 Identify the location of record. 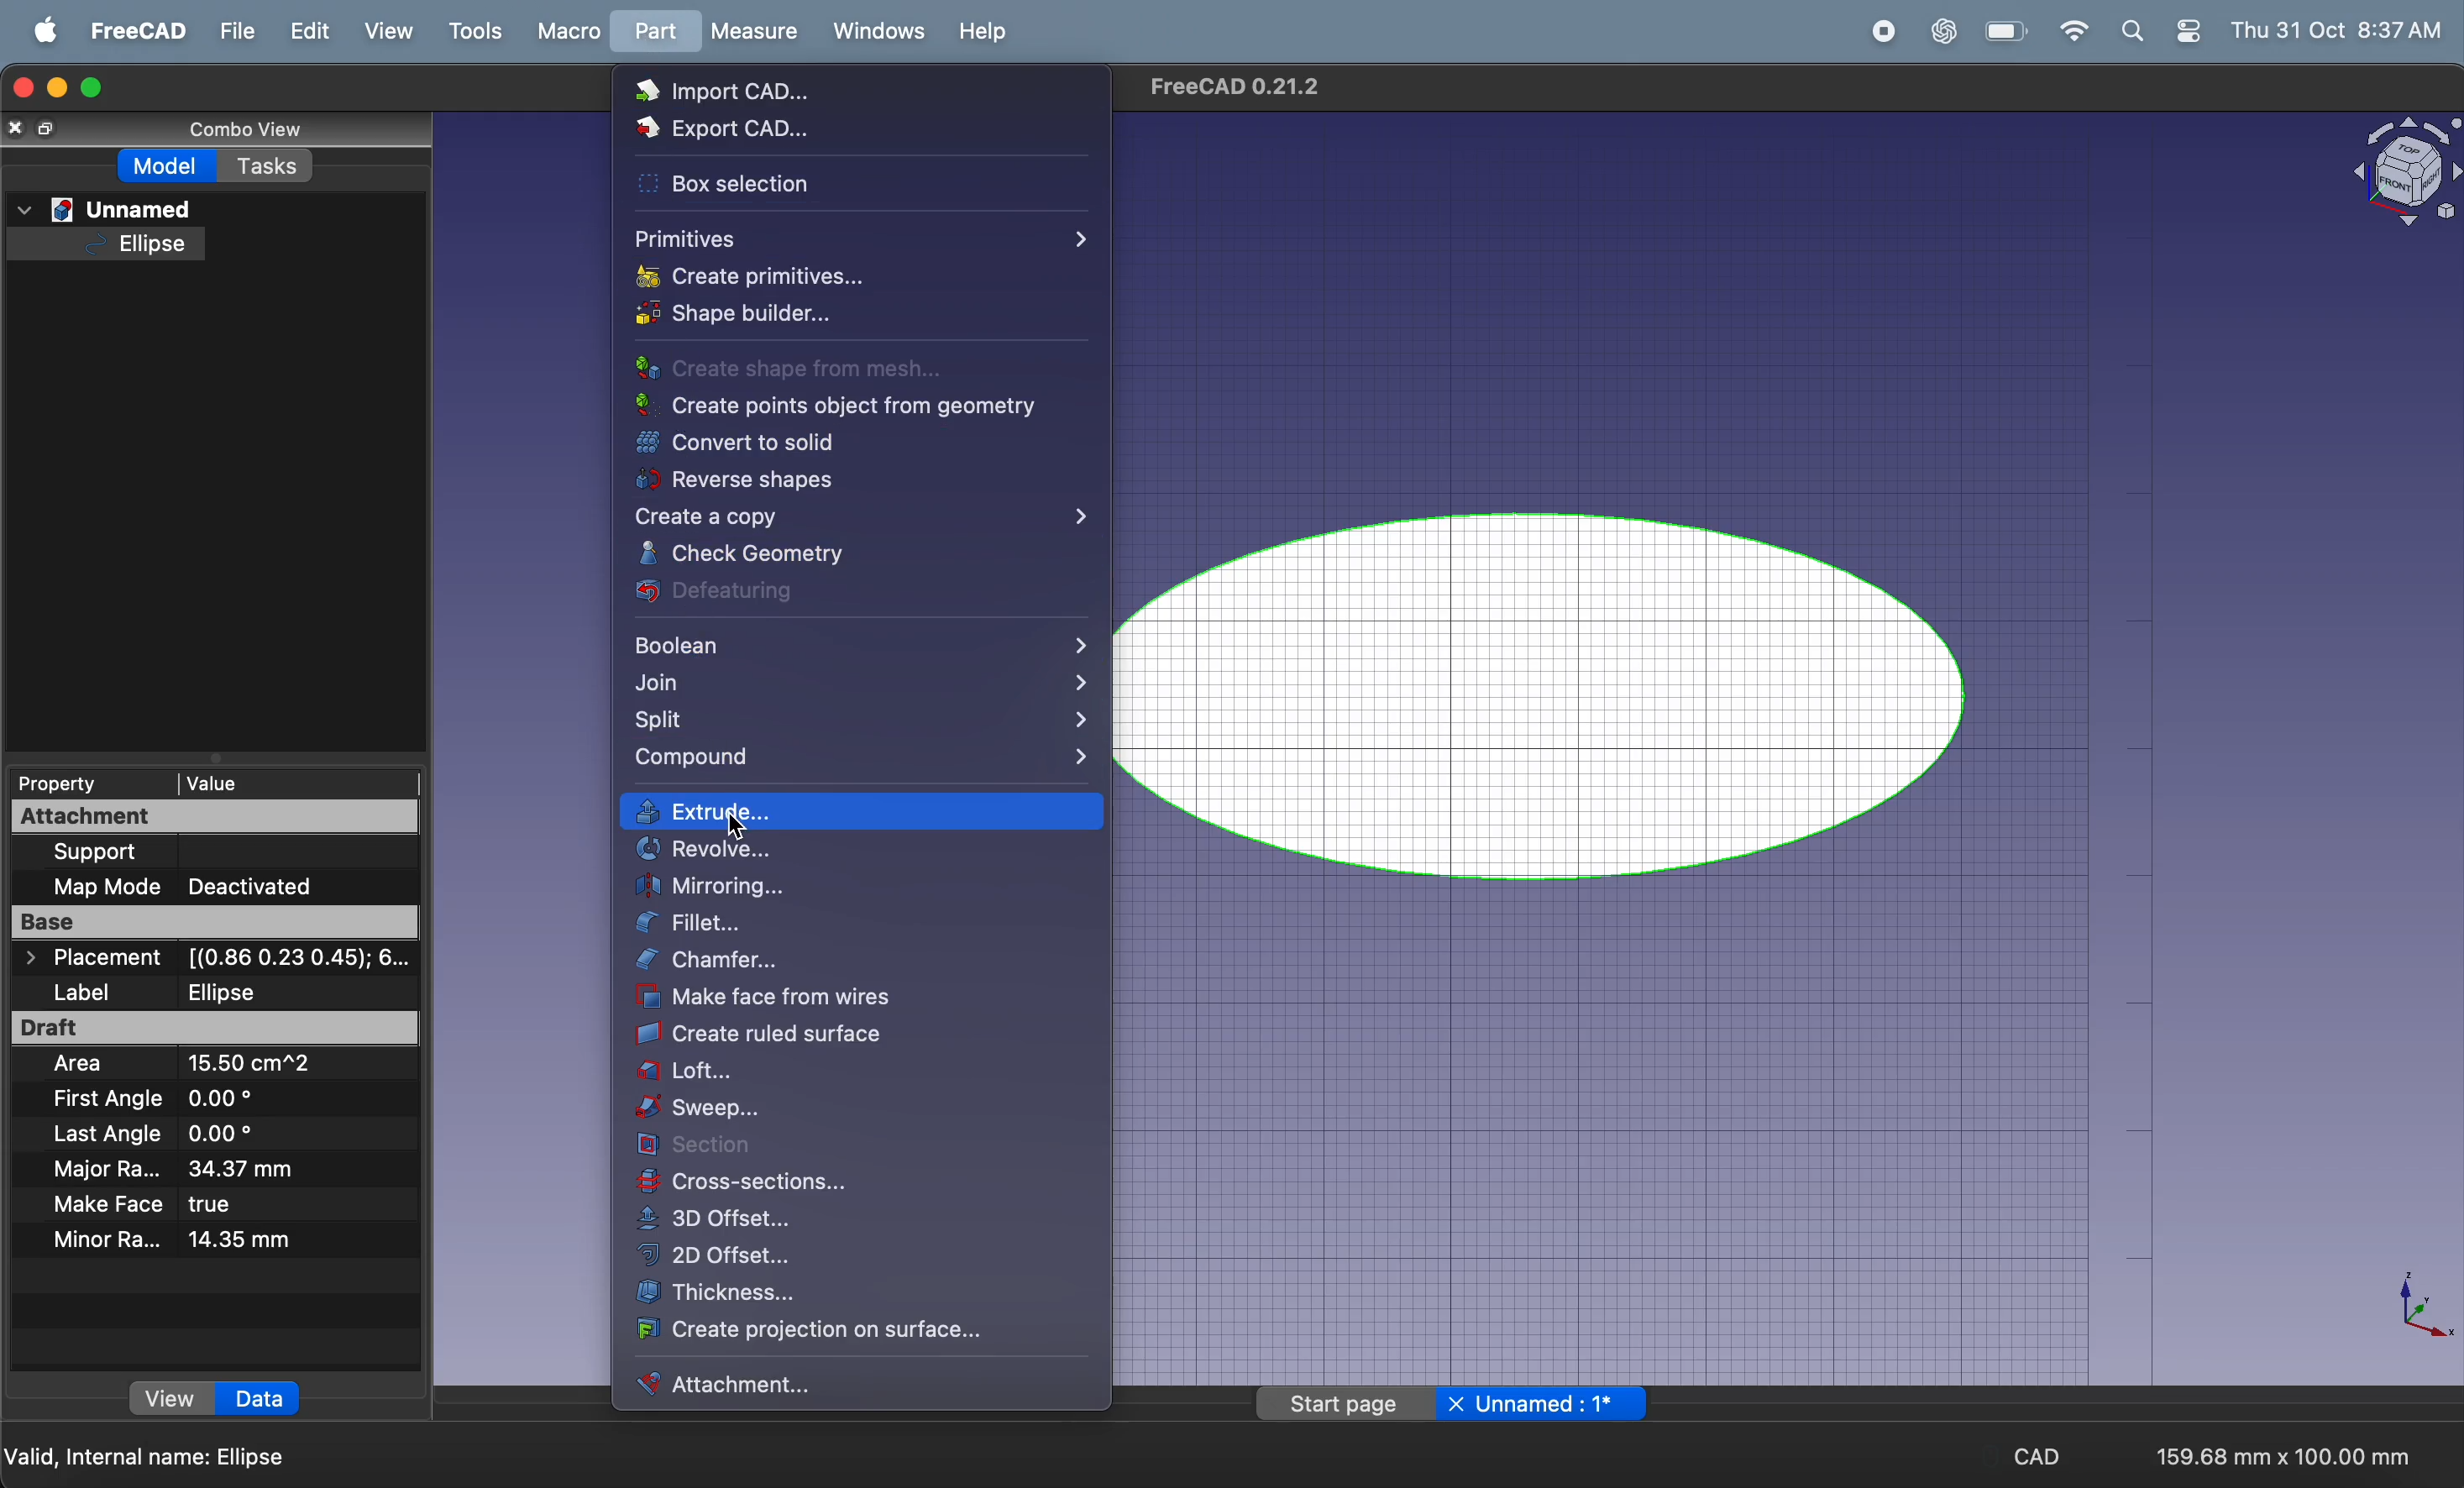
(1879, 34).